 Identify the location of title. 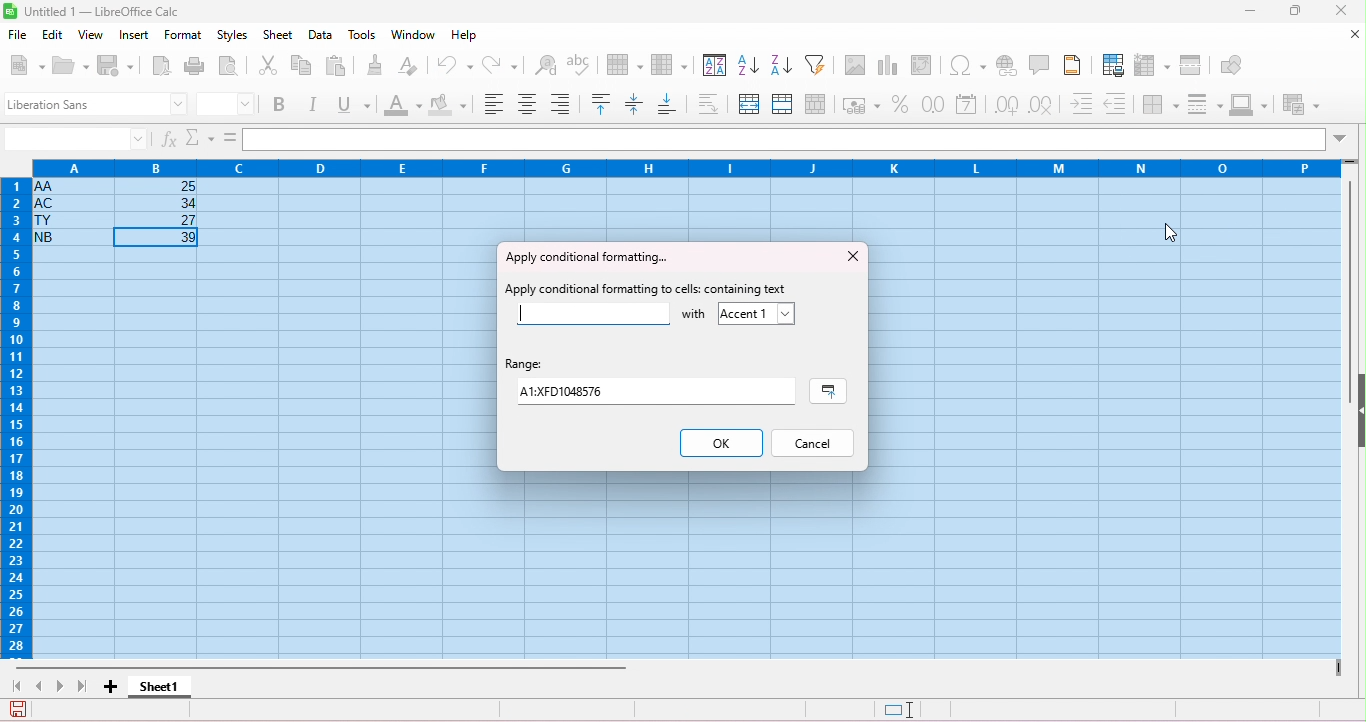
(92, 12).